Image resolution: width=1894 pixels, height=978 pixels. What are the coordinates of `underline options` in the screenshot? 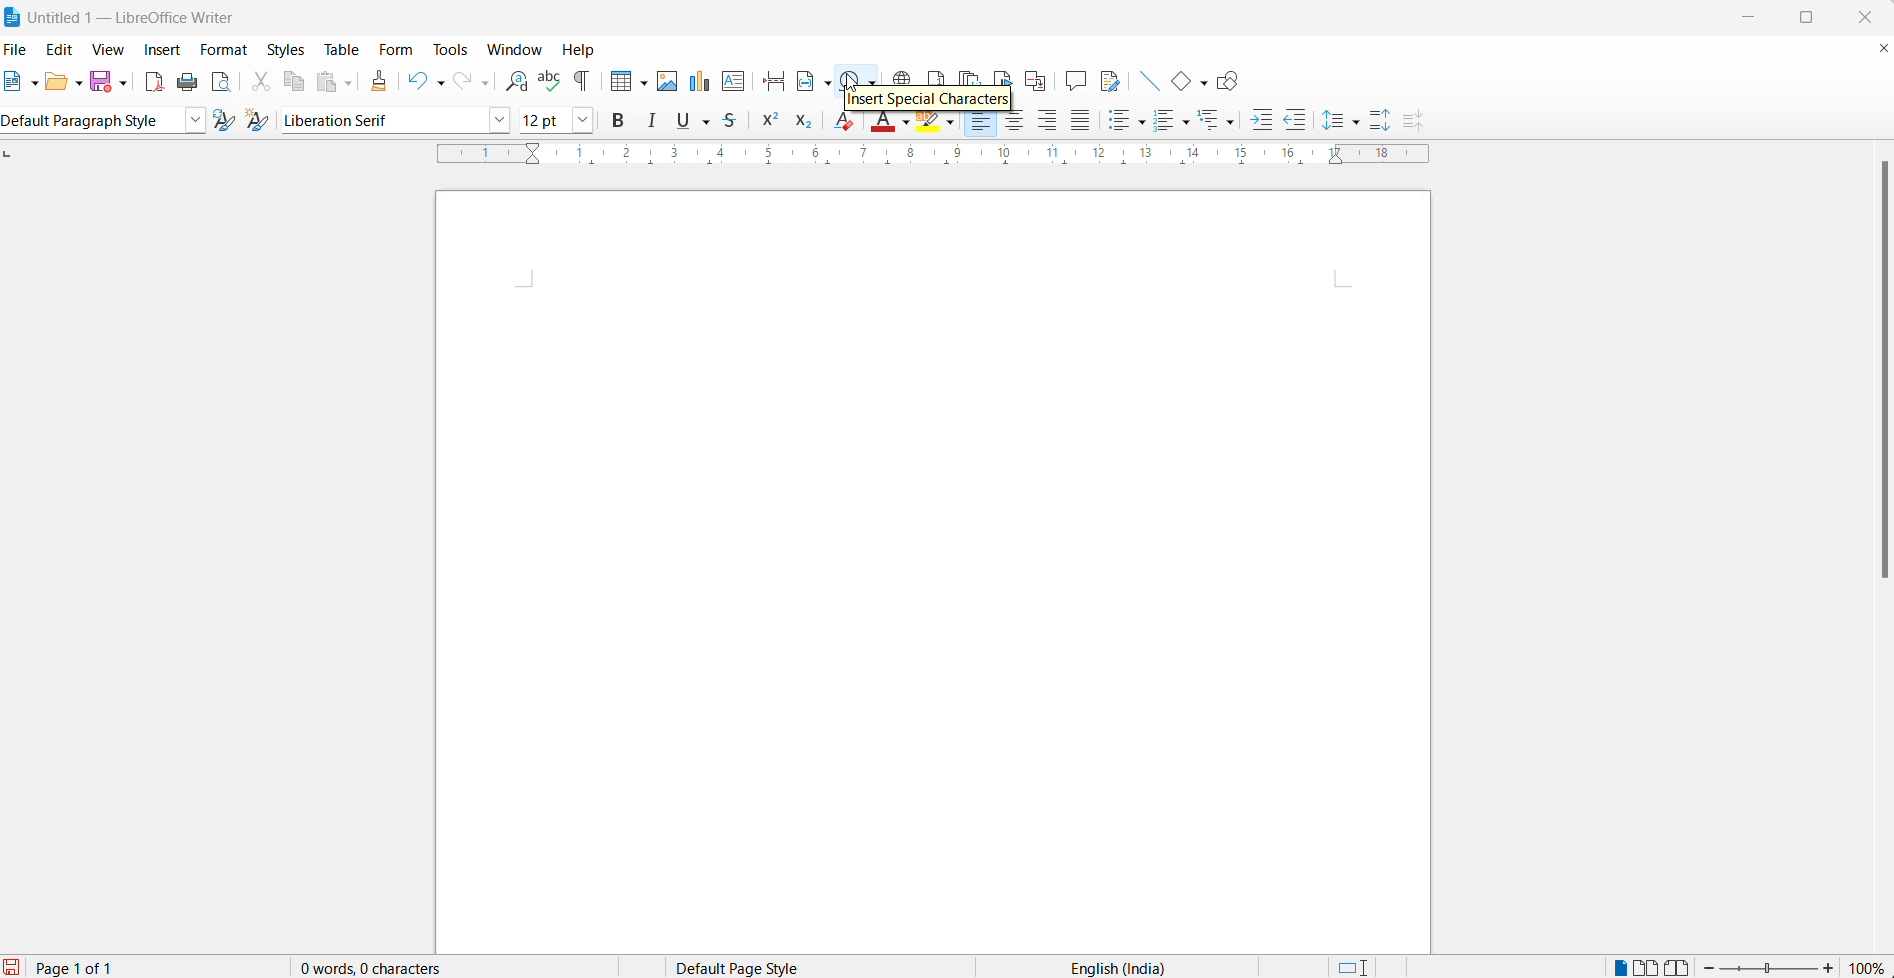 It's located at (709, 122).